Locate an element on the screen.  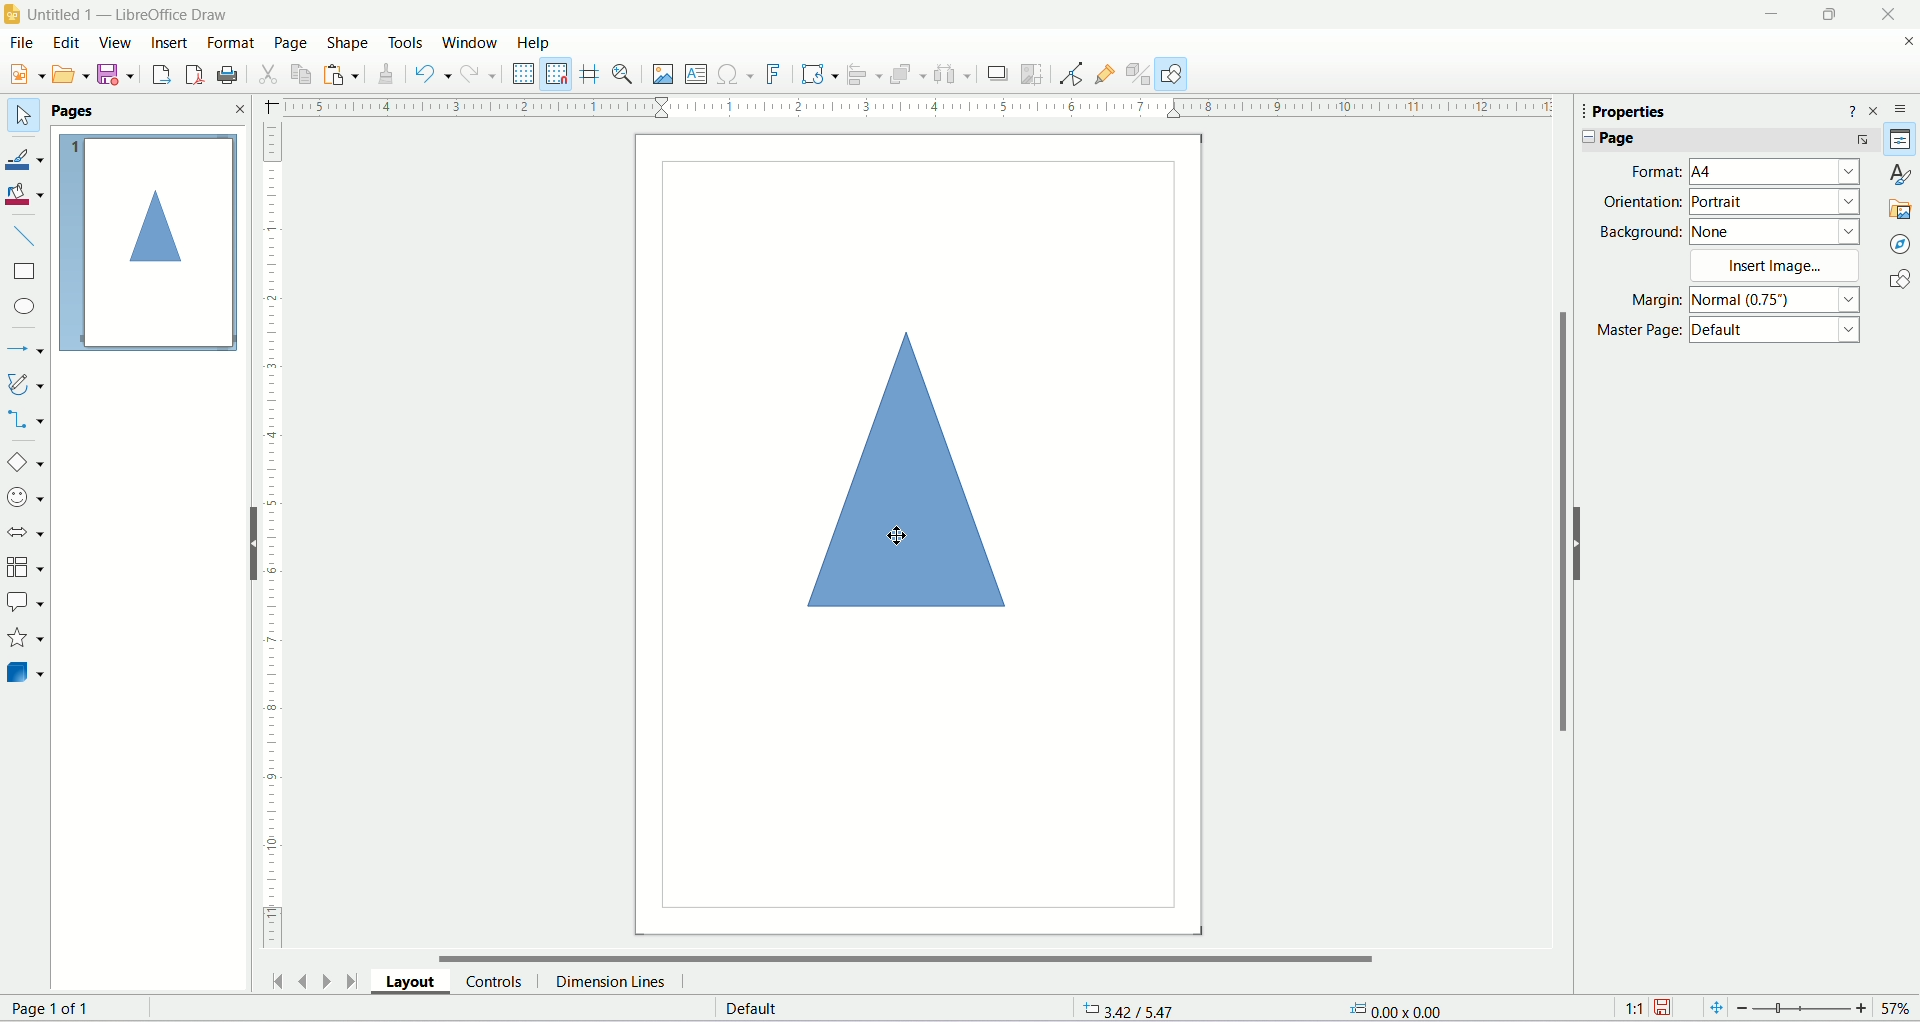
Close document is located at coordinates (1907, 41).